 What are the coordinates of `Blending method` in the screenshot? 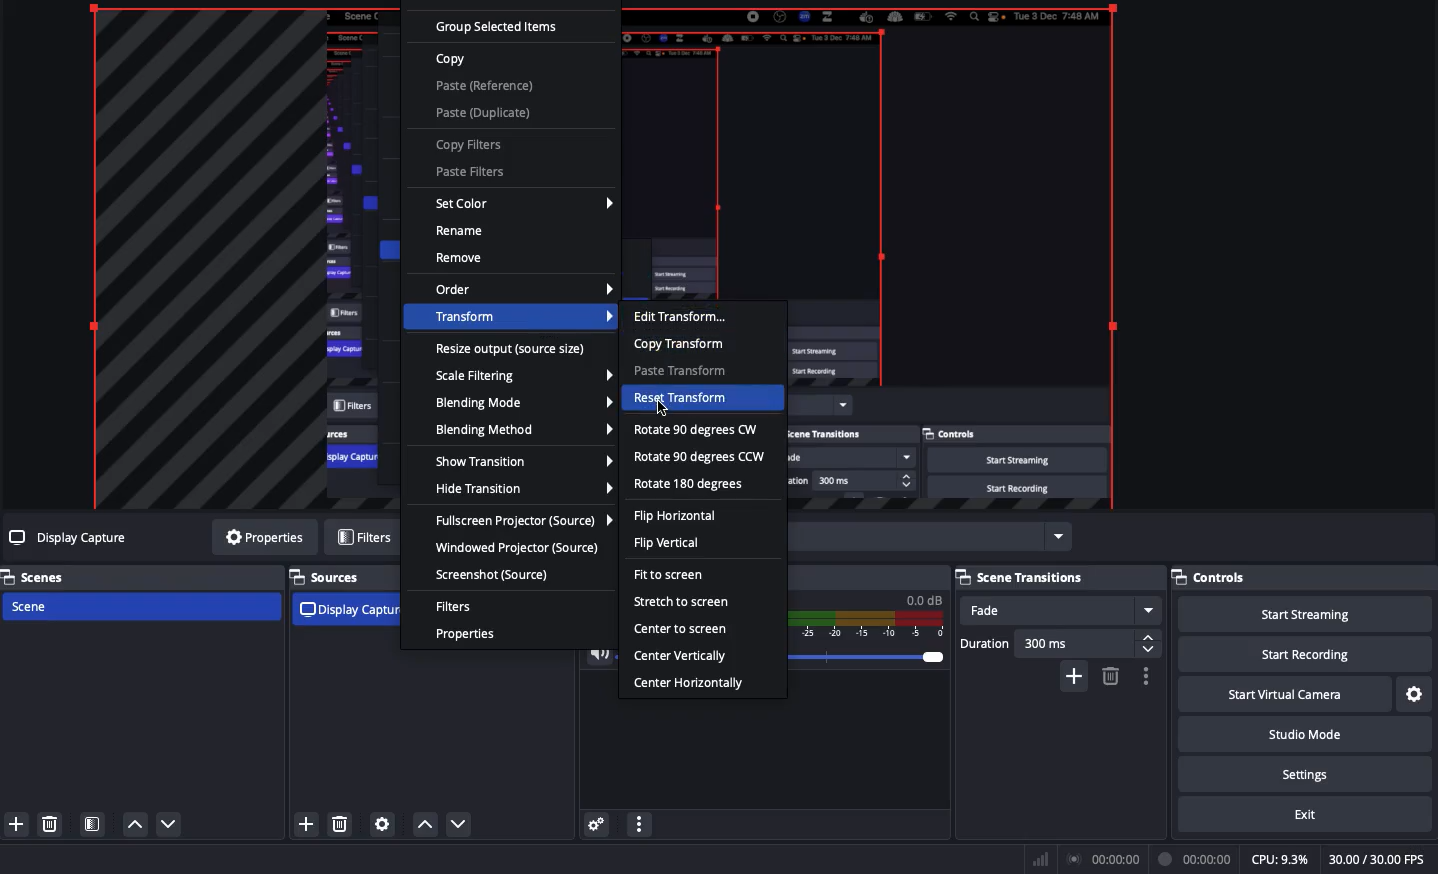 It's located at (523, 431).